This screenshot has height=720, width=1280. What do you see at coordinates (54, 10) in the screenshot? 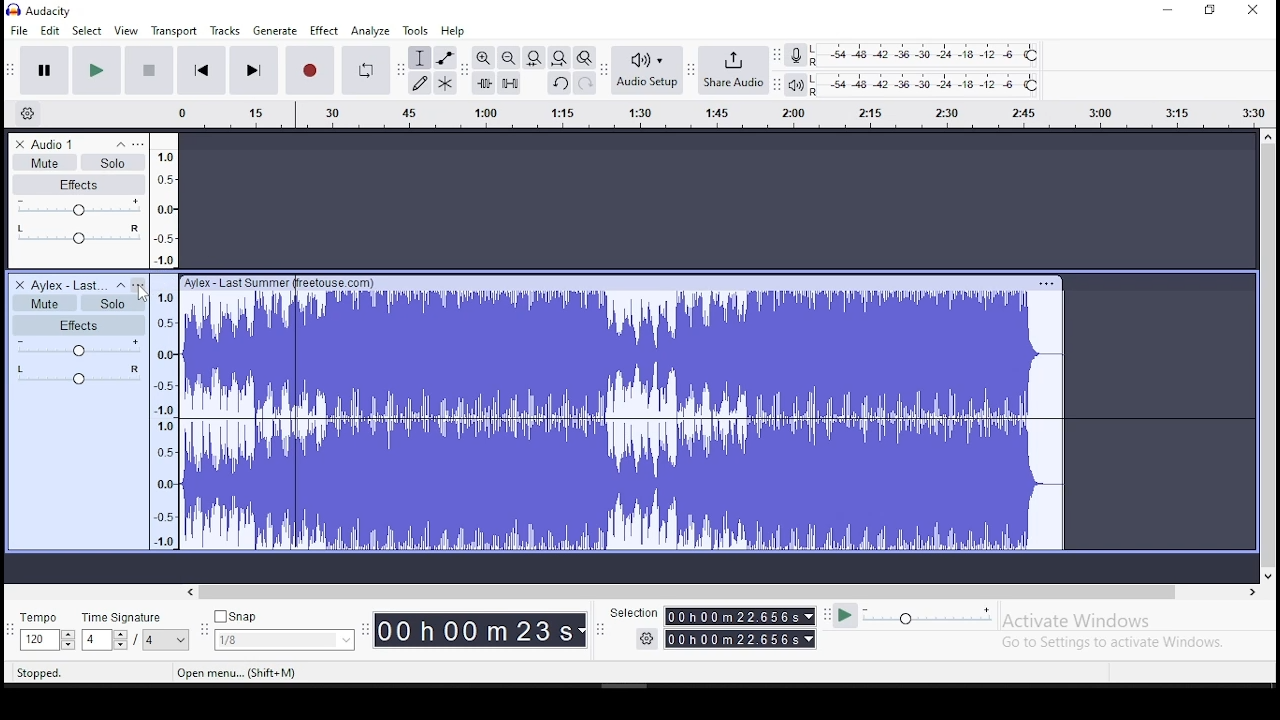
I see `icon` at bounding box center [54, 10].